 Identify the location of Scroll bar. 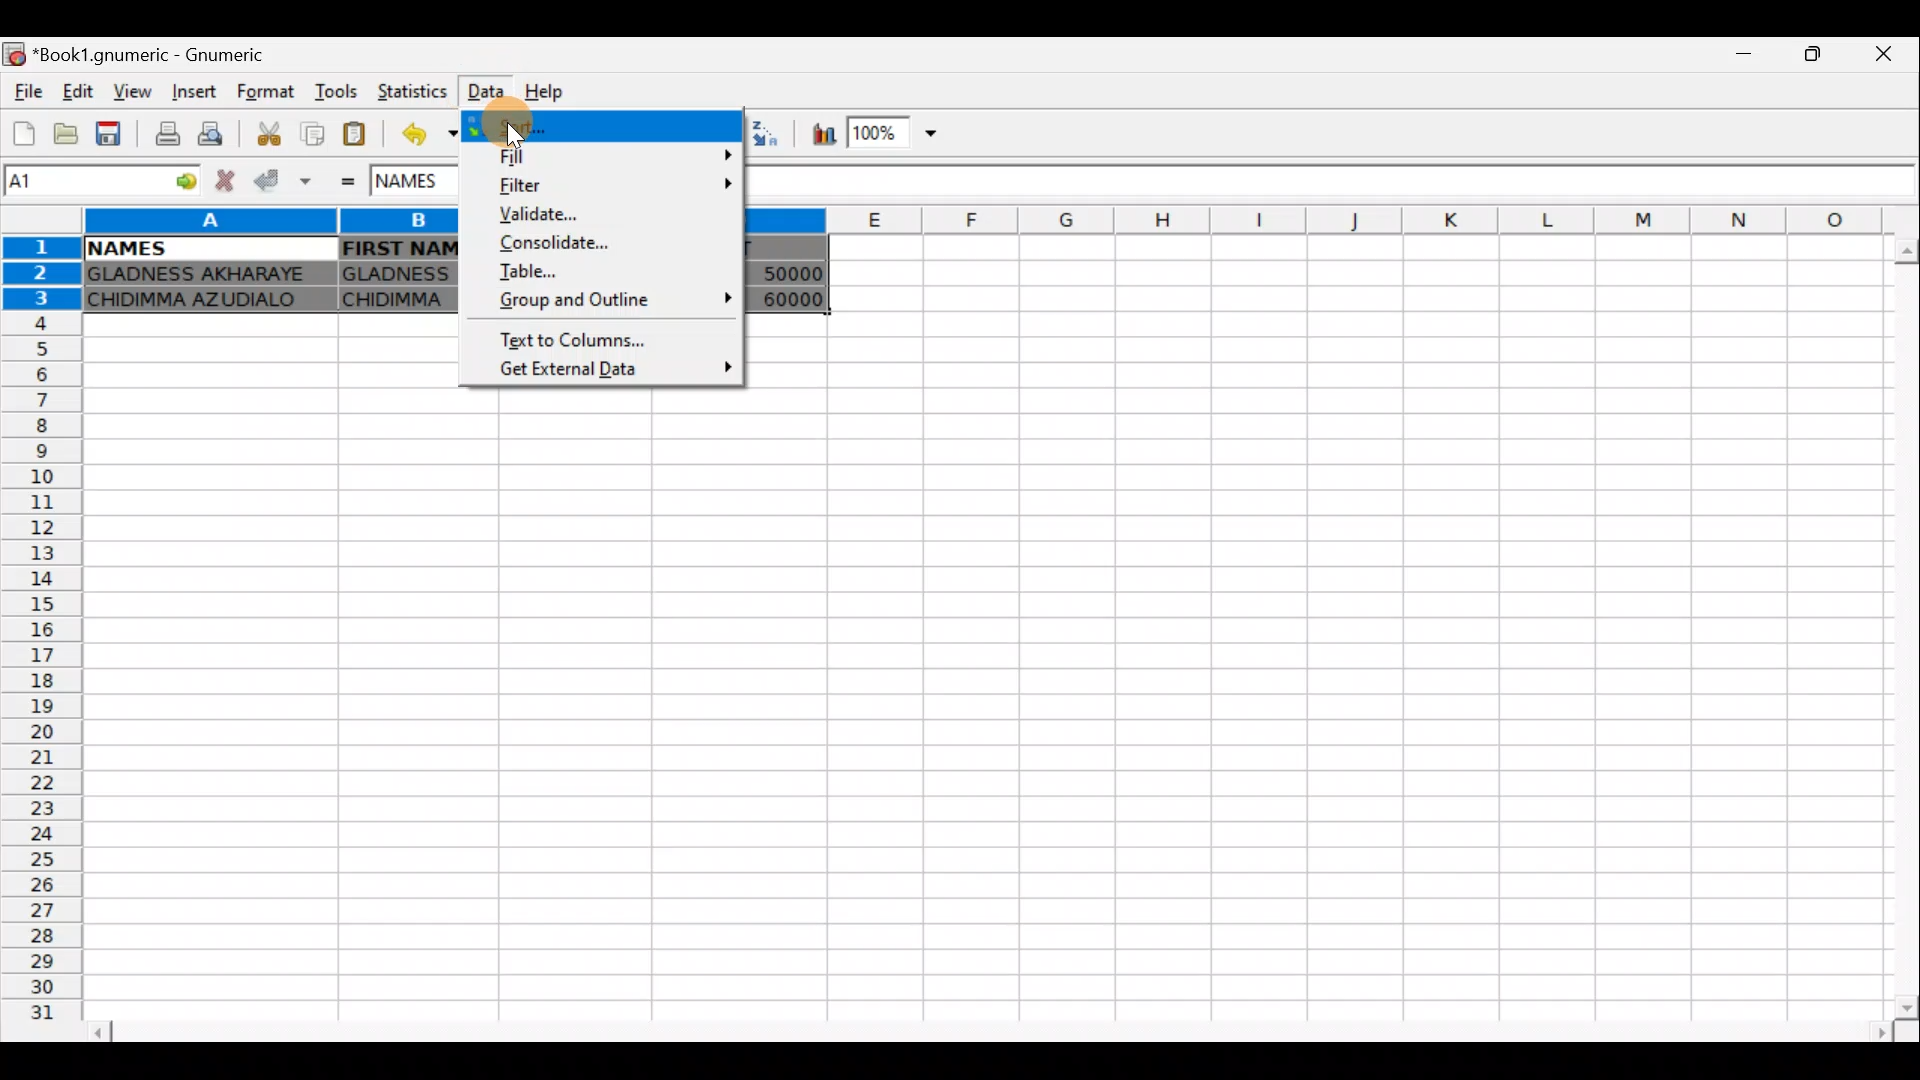
(988, 1032).